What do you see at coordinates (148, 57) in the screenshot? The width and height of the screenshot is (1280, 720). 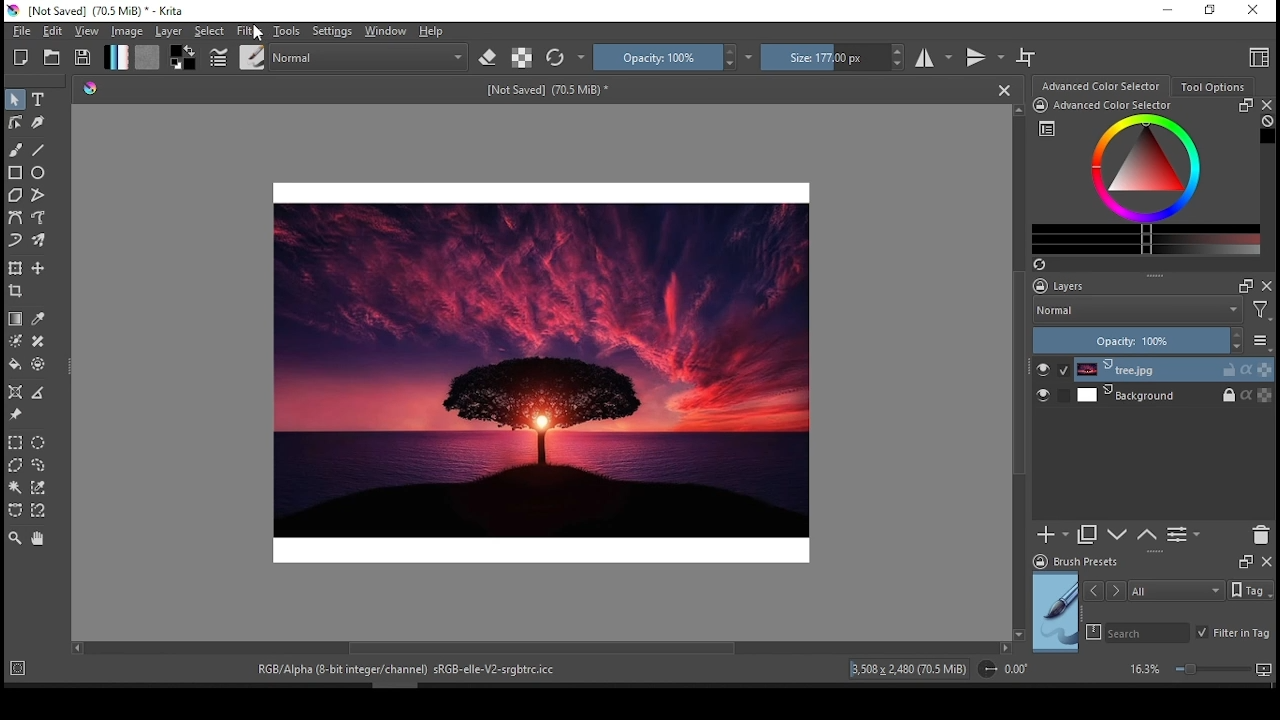 I see `fill pattern` at bounding box center [148, 57].